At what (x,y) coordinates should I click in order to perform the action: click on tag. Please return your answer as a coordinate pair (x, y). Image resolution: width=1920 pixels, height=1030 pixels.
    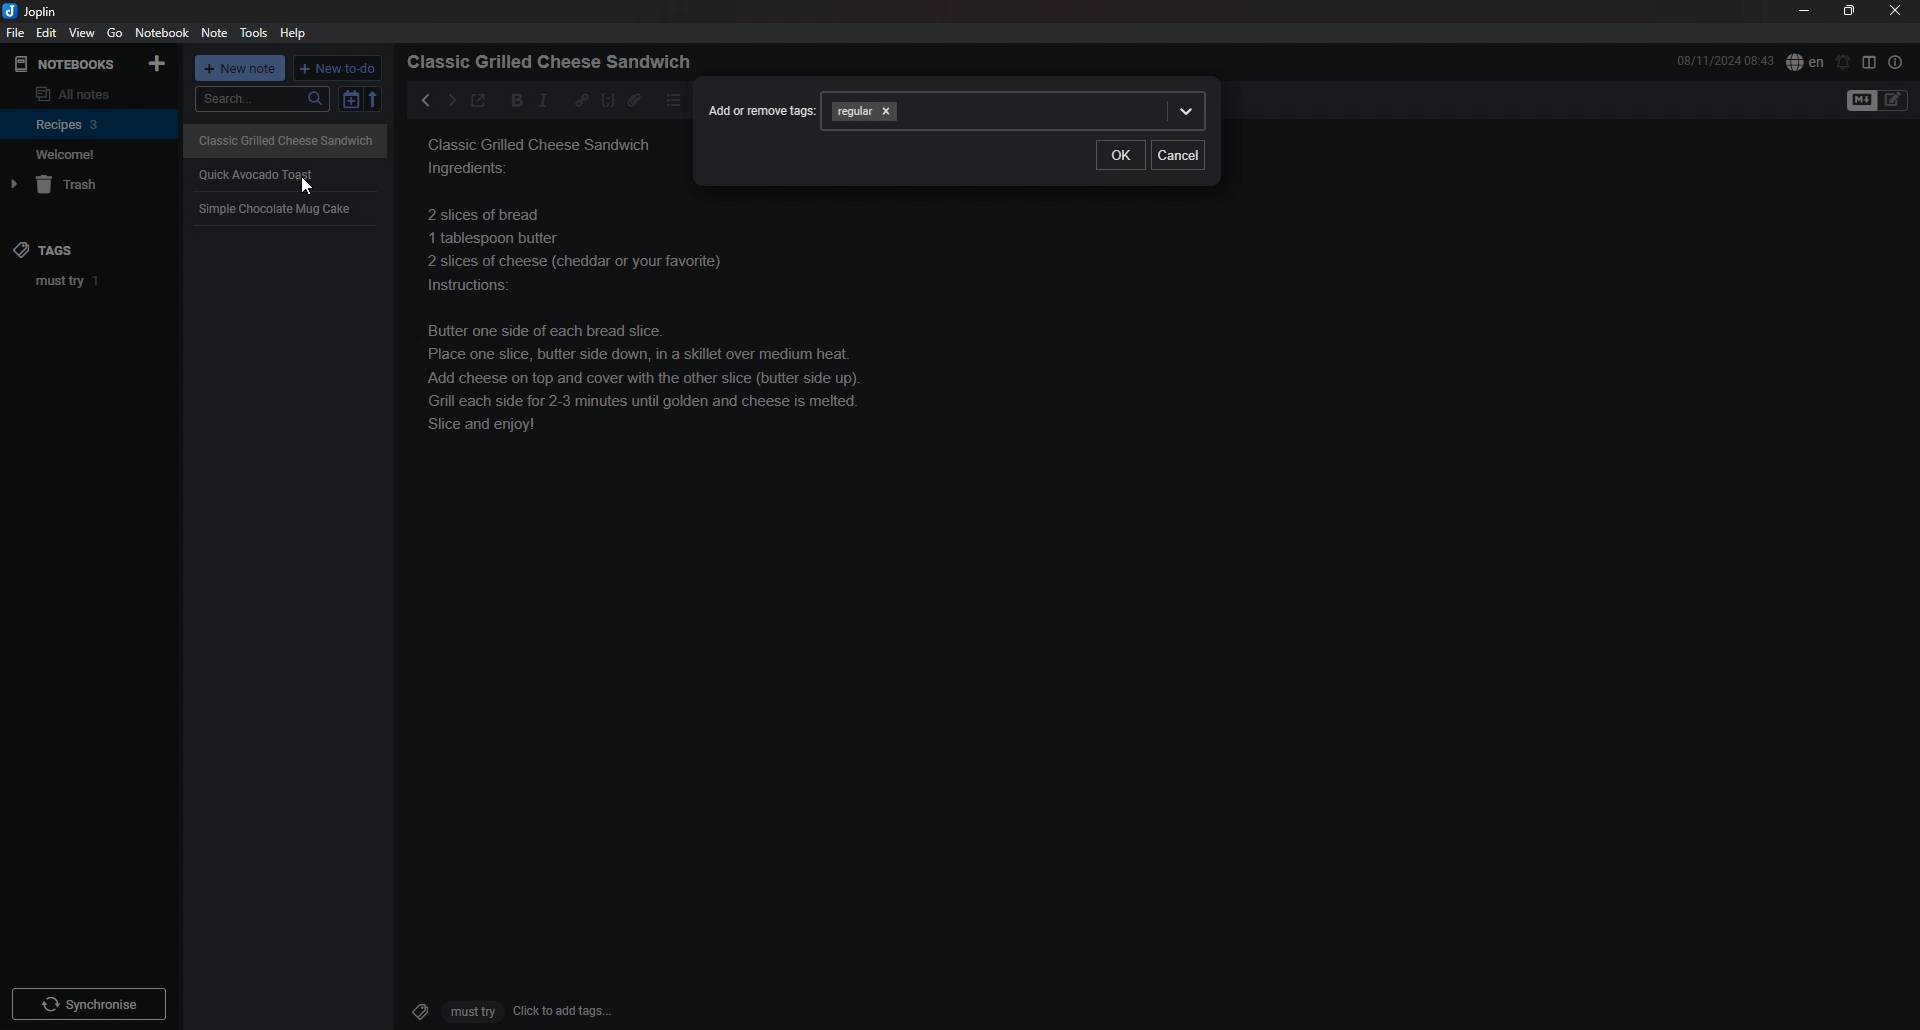
    Looking at the image, I should click on (95, 280).